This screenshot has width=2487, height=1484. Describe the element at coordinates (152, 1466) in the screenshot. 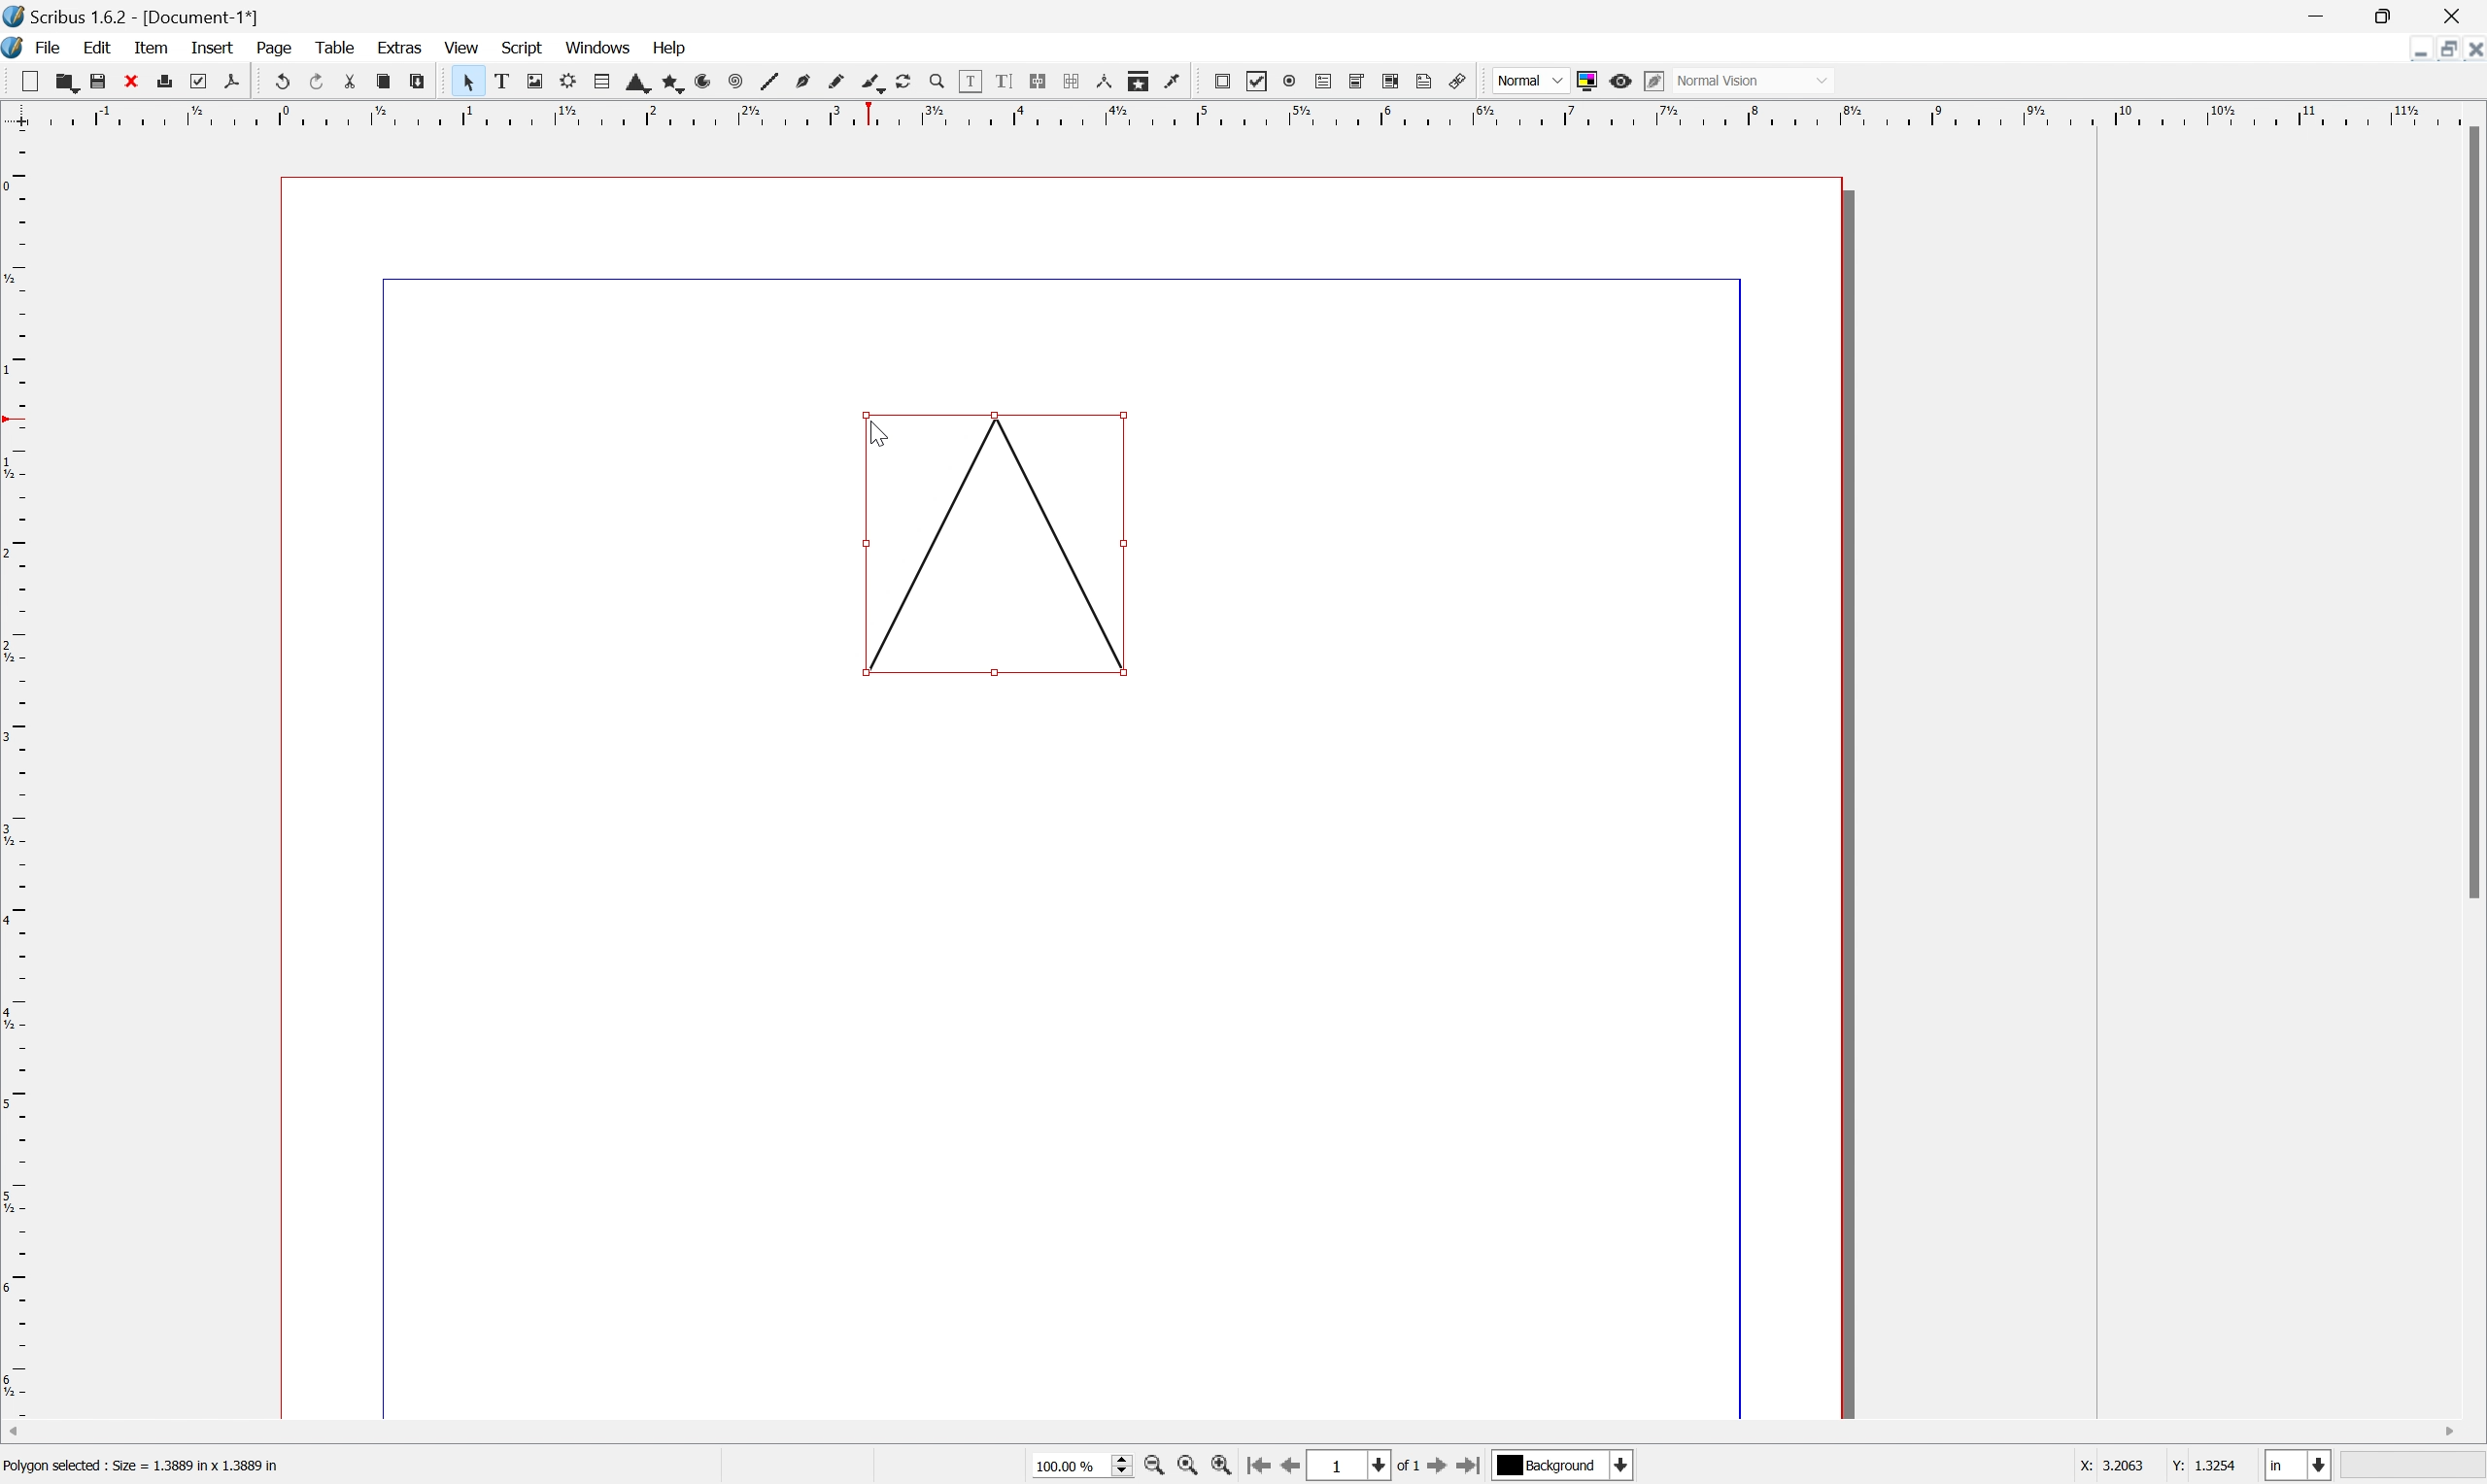

I see `Text` at that location.